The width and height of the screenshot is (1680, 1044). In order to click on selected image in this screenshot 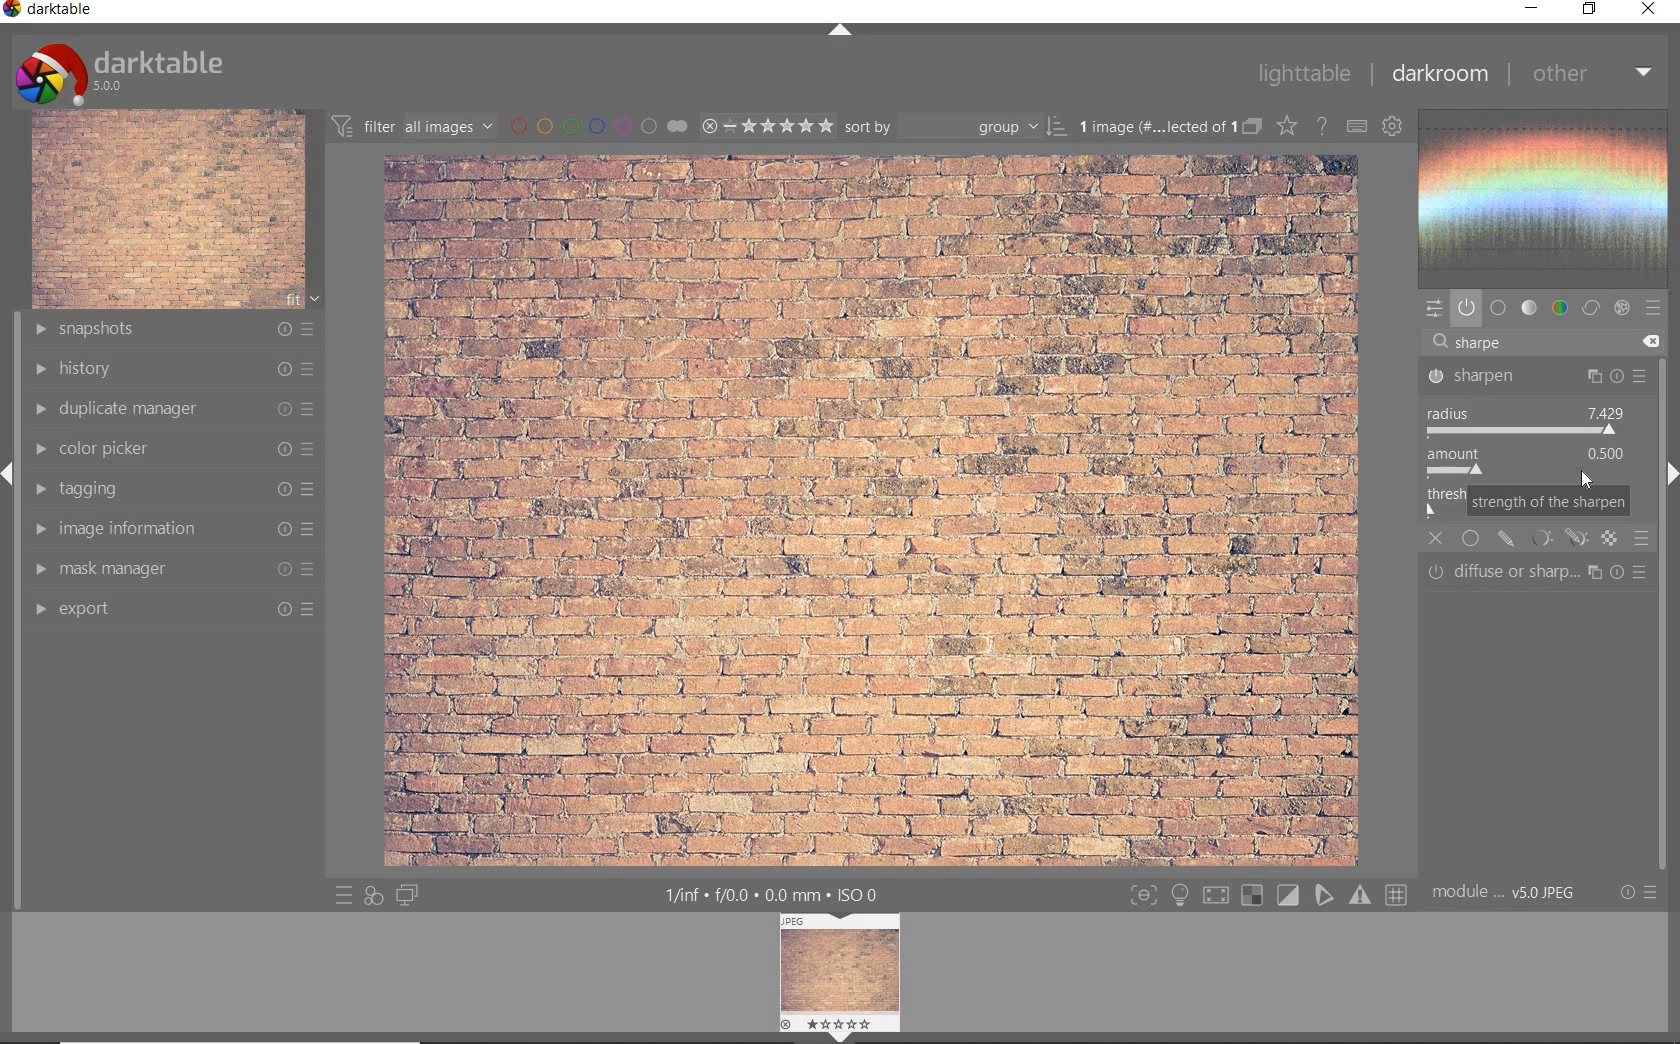, I will do `click(865, 510)`.